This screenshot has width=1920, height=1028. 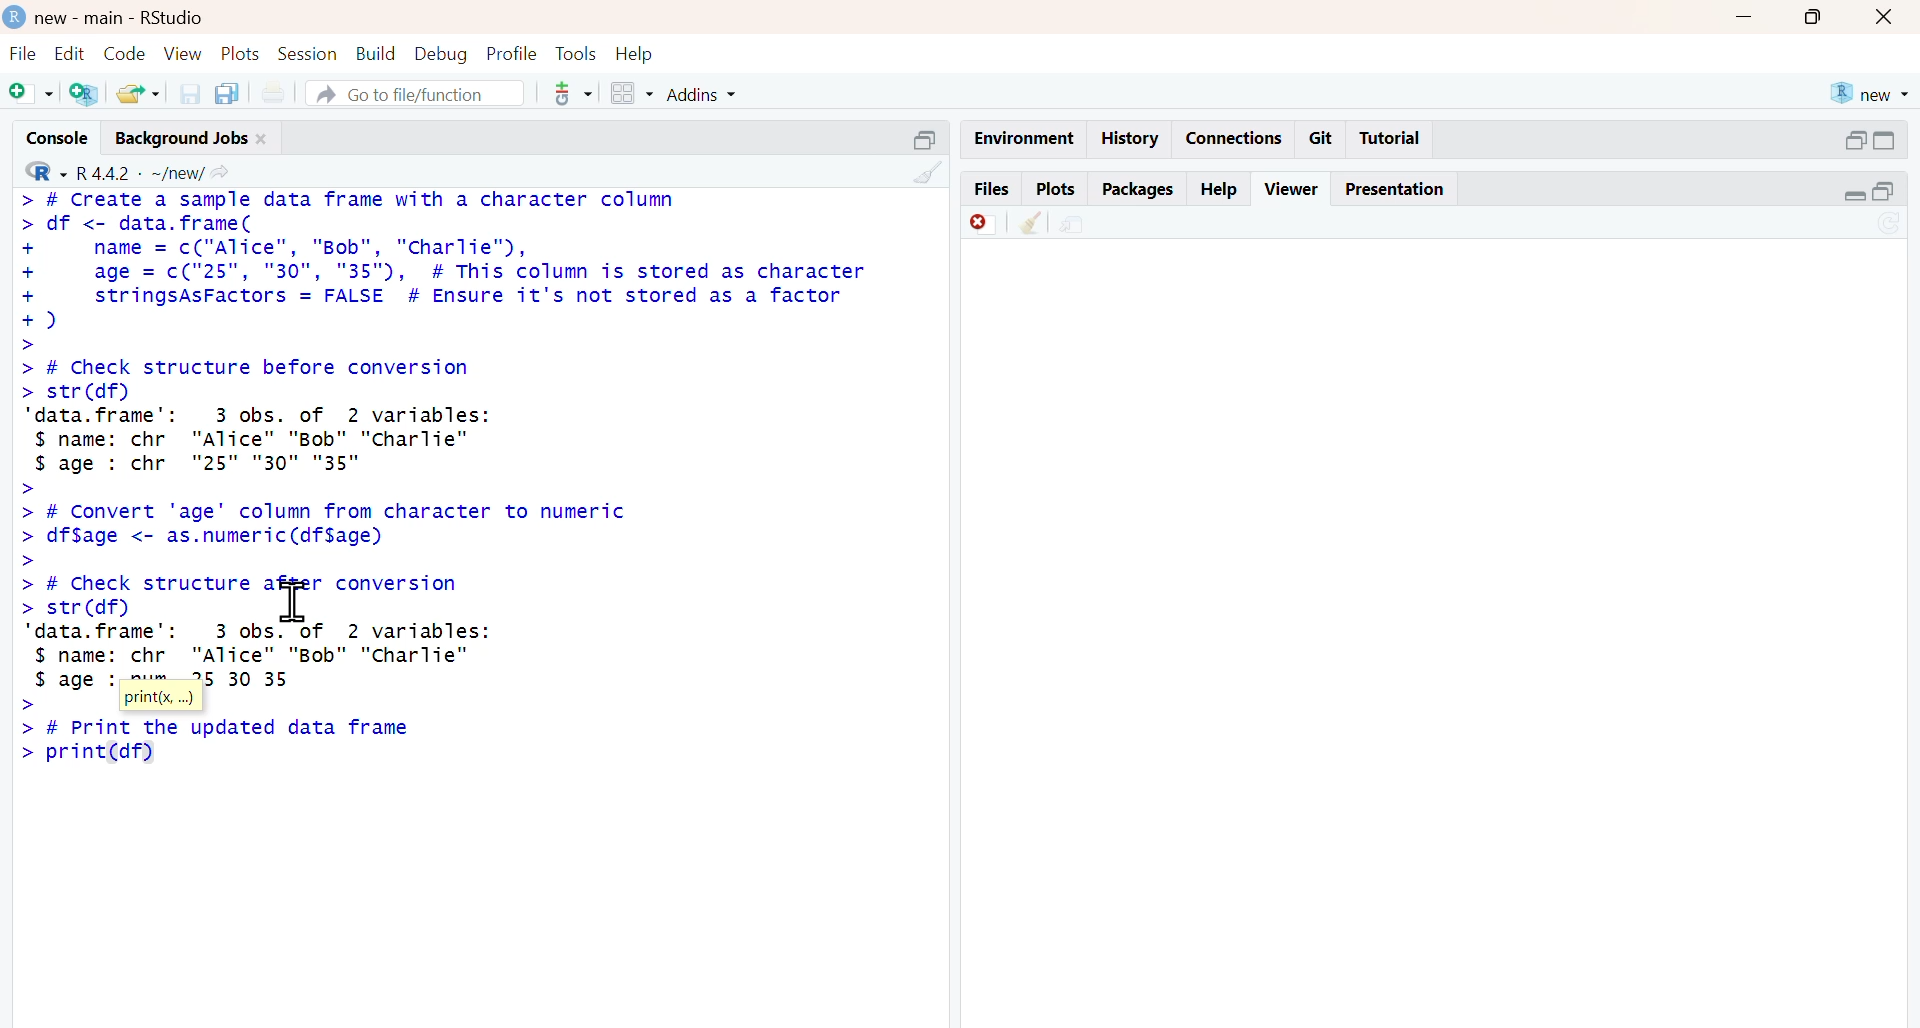 I want to click on plots, so click(x=240, y=54).